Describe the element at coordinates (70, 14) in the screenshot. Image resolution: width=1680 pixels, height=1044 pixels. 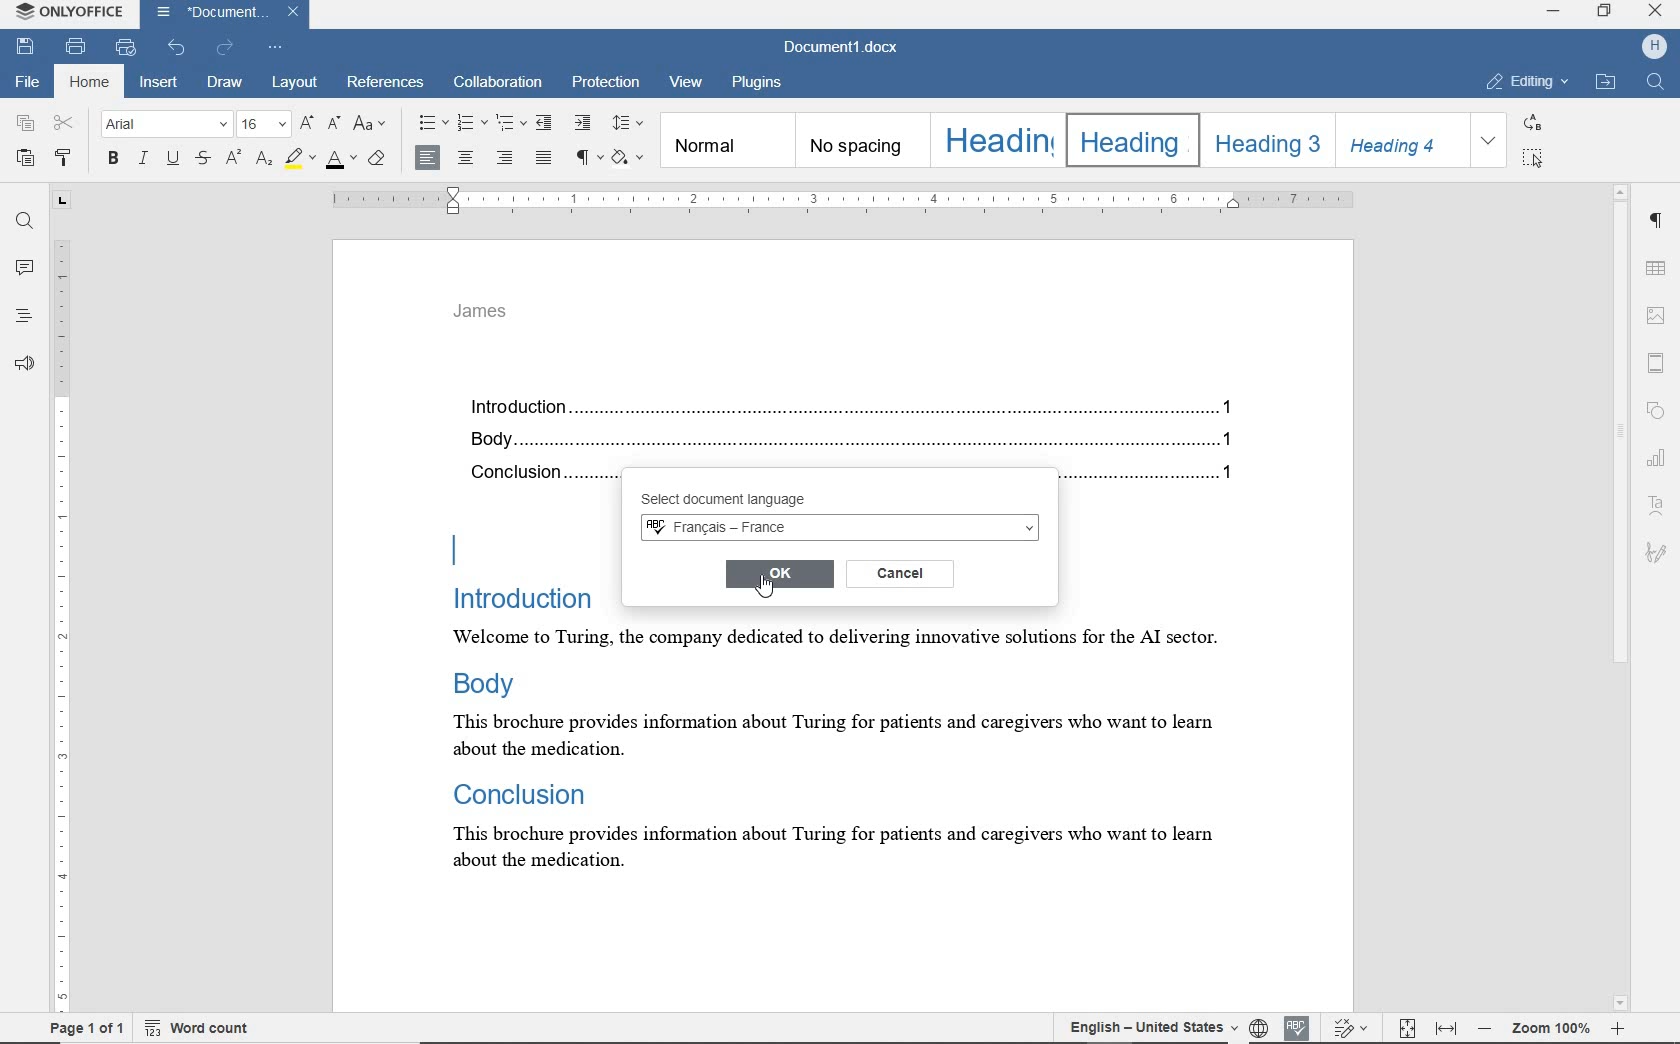
I see `system name` at that location.